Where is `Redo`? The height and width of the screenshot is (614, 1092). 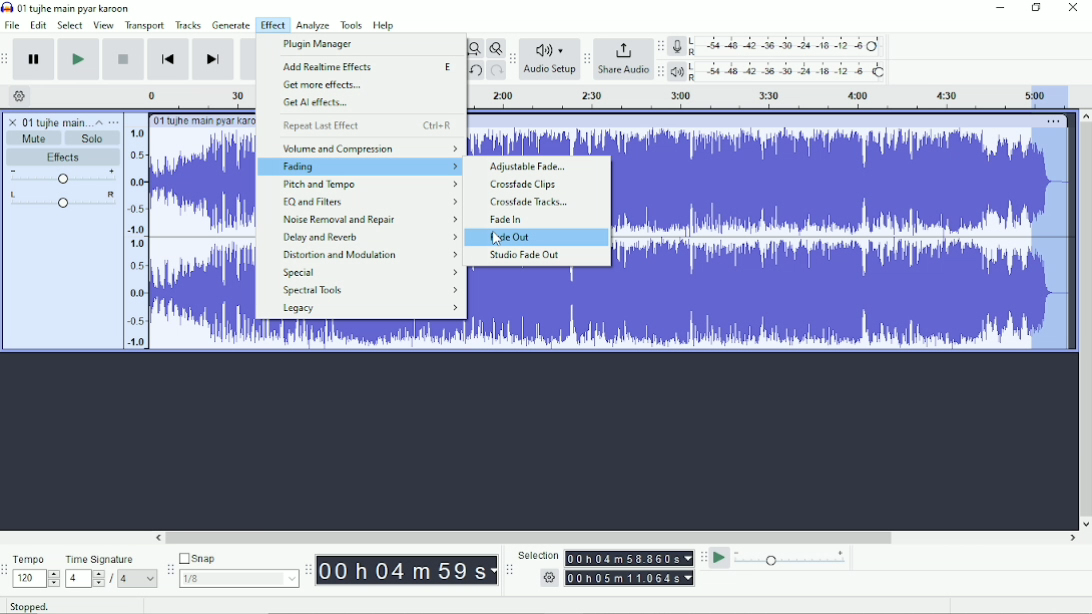 Redo is located at coordinates (496, 69).